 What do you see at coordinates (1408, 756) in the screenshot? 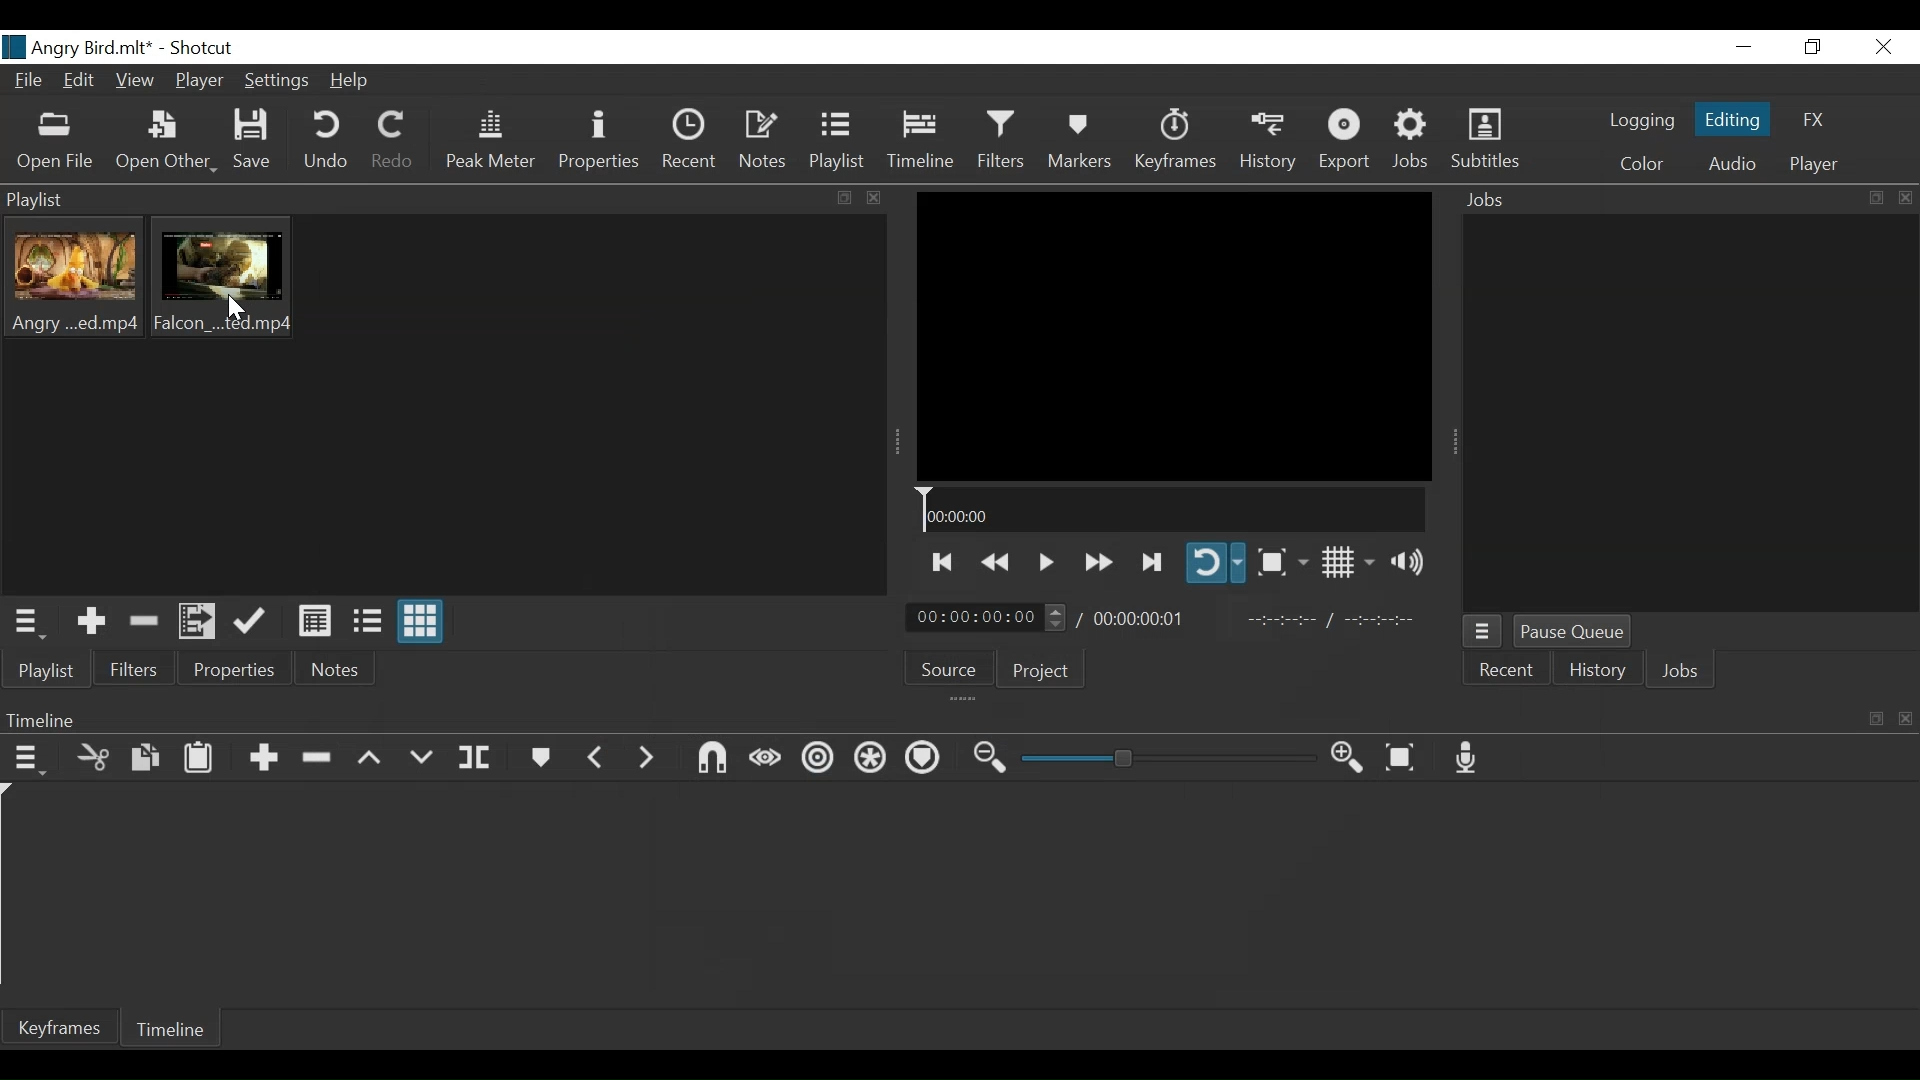
I see `Zoom timeline to fit` at bounding box center [1408, 756].